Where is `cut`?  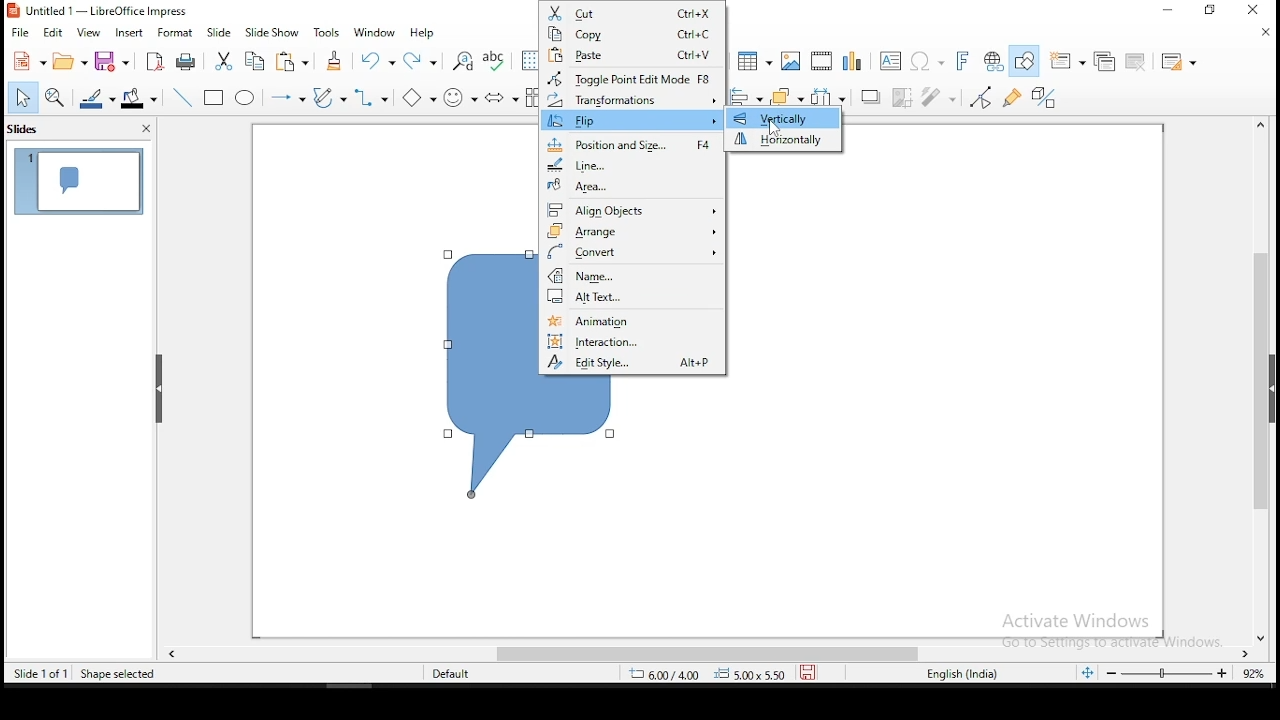 cut is located at coordinates (634, 11).